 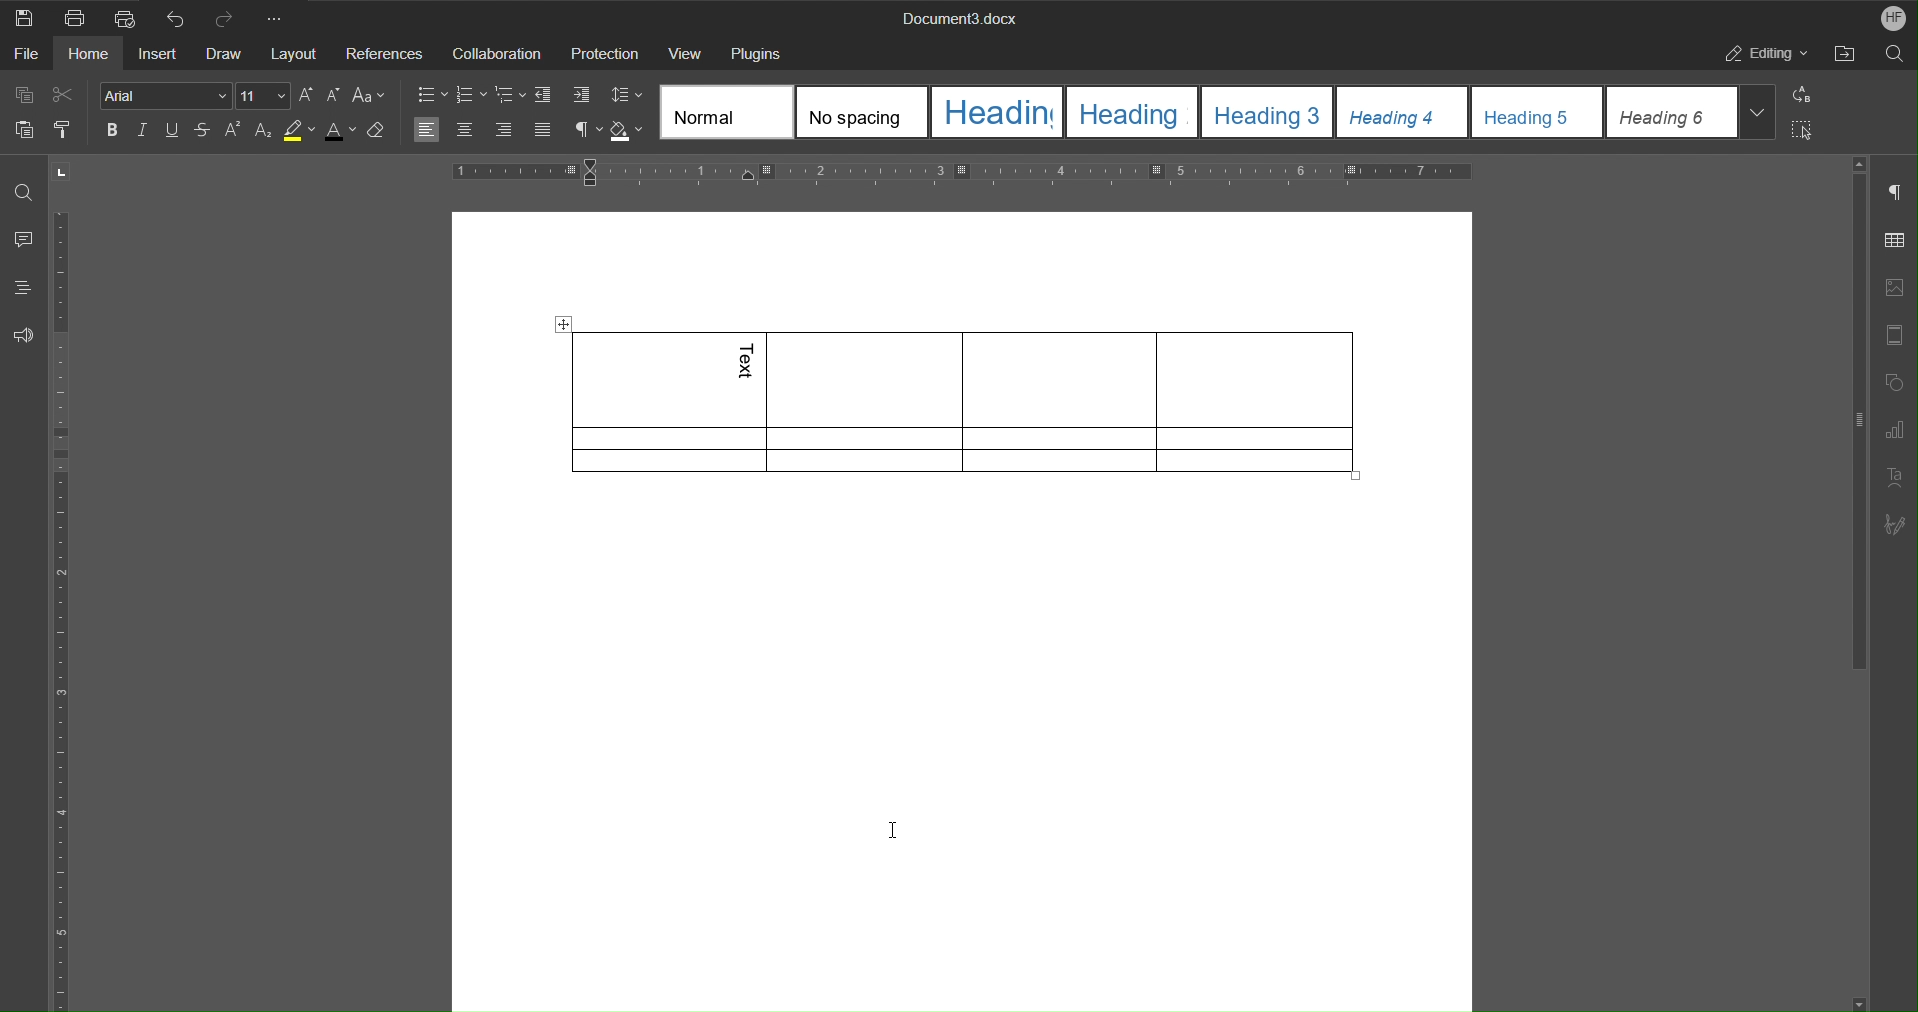 I want to click on Heading 4, so click(x=1402, y=112).